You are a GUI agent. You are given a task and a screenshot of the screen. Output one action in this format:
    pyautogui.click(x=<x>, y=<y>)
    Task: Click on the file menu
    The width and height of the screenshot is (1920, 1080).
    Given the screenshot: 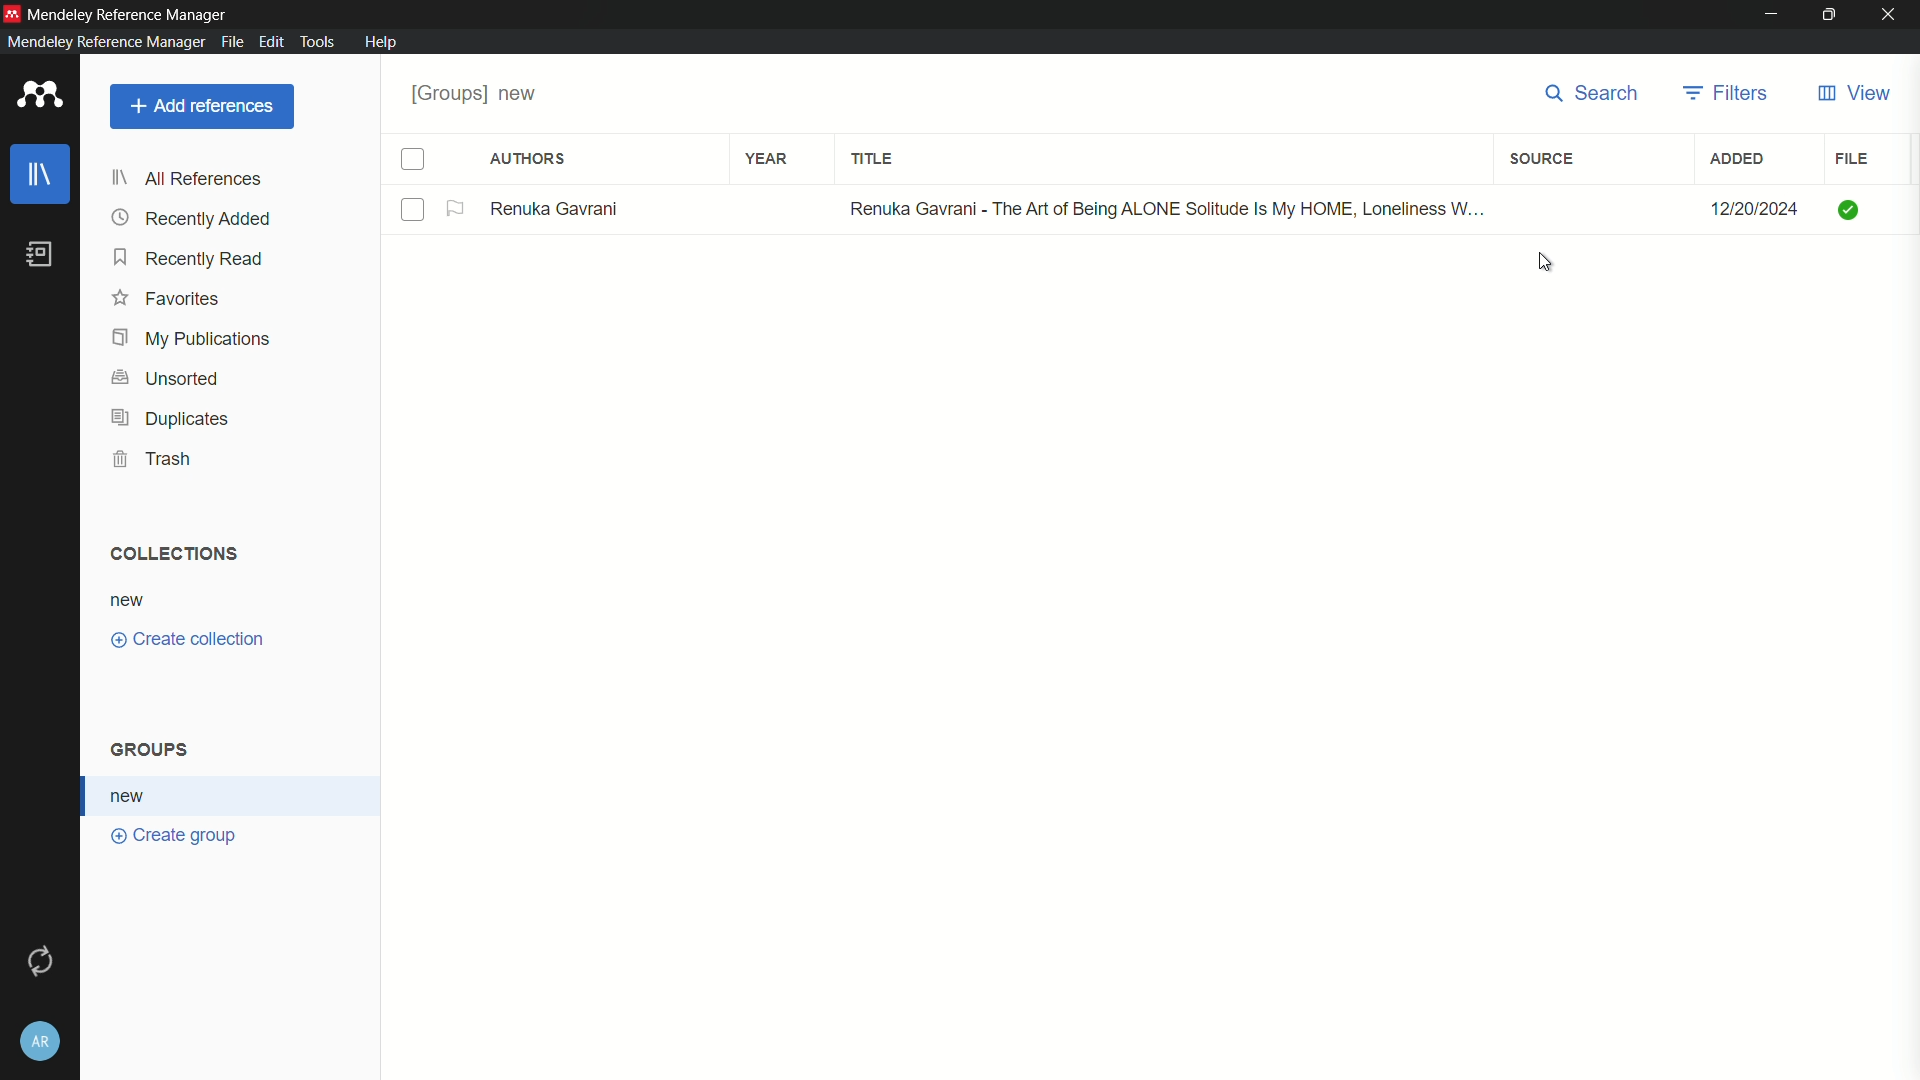 What is the action you would take?
    pyautogui.click(x=232, y=42)
    